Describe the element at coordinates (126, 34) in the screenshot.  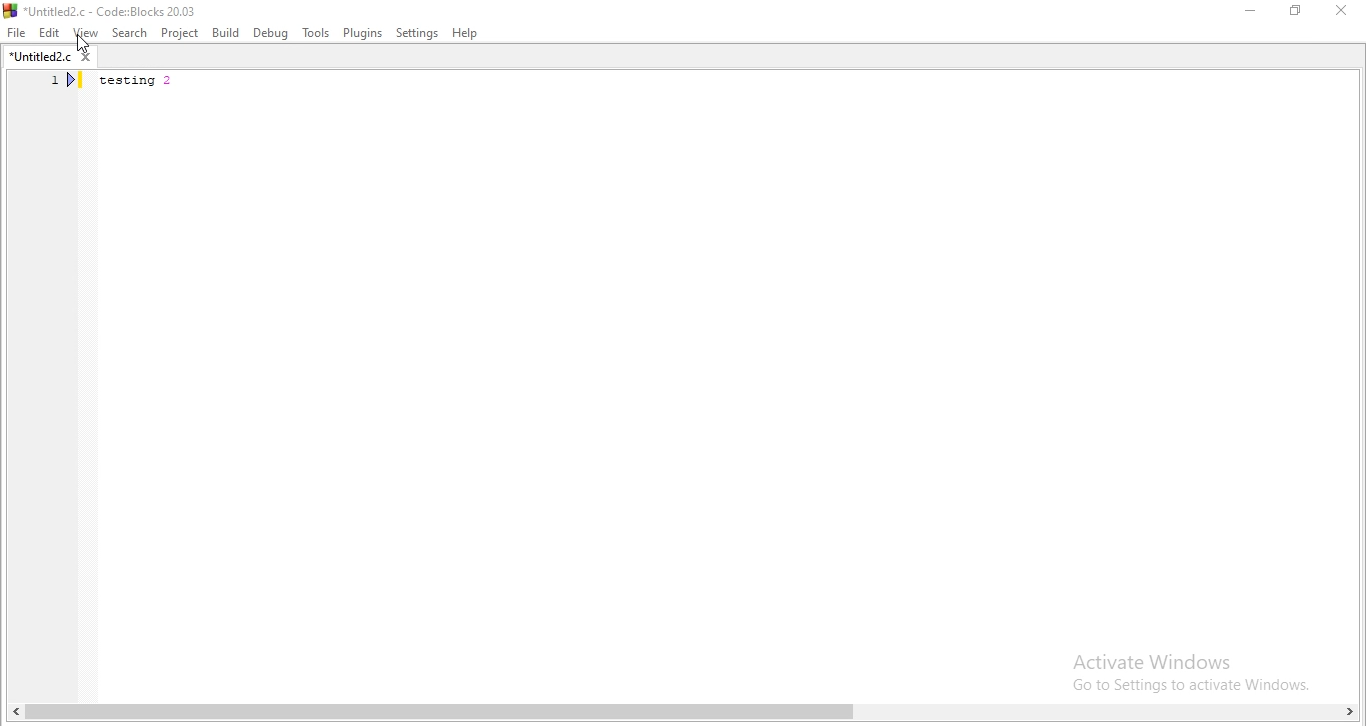
I see `Search ` at that location.